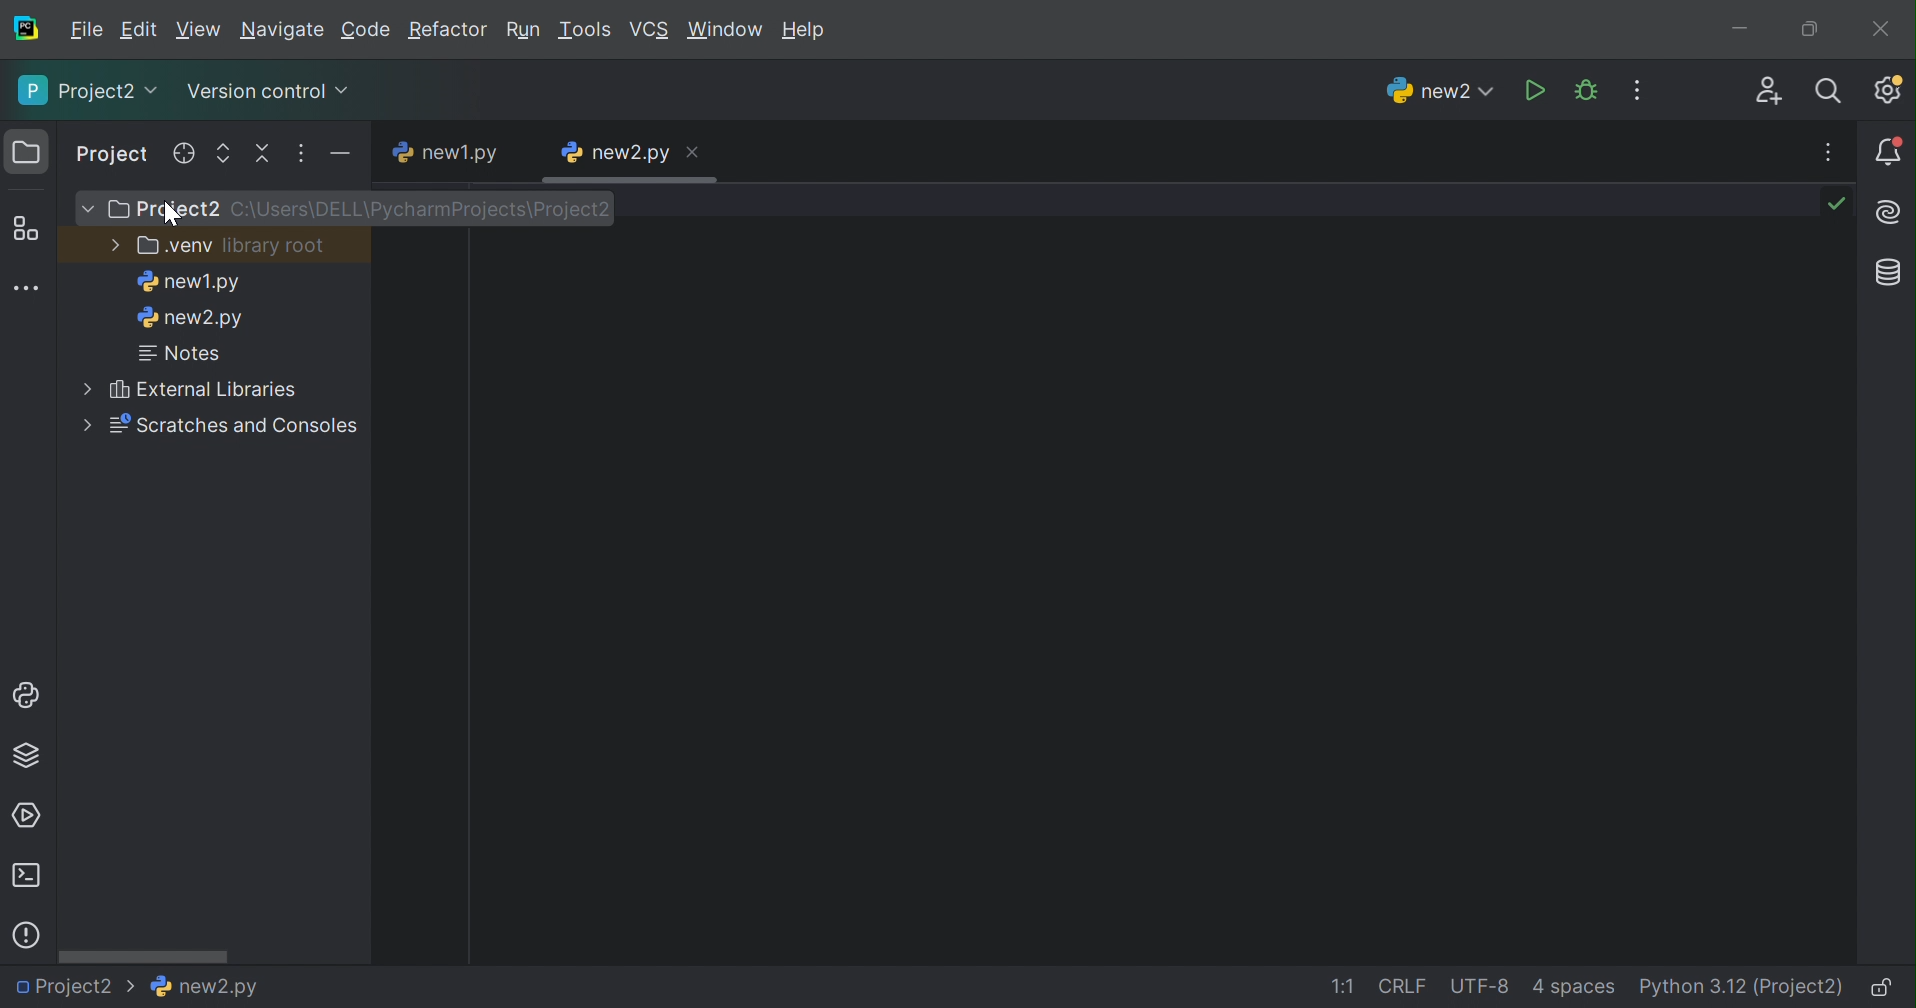 The image size is (1916, 1008). What do you see at coordinates (1743, 987) in the screenshot?
I see `Python 3.12 (Project)` at bounding box center [1743, 987].